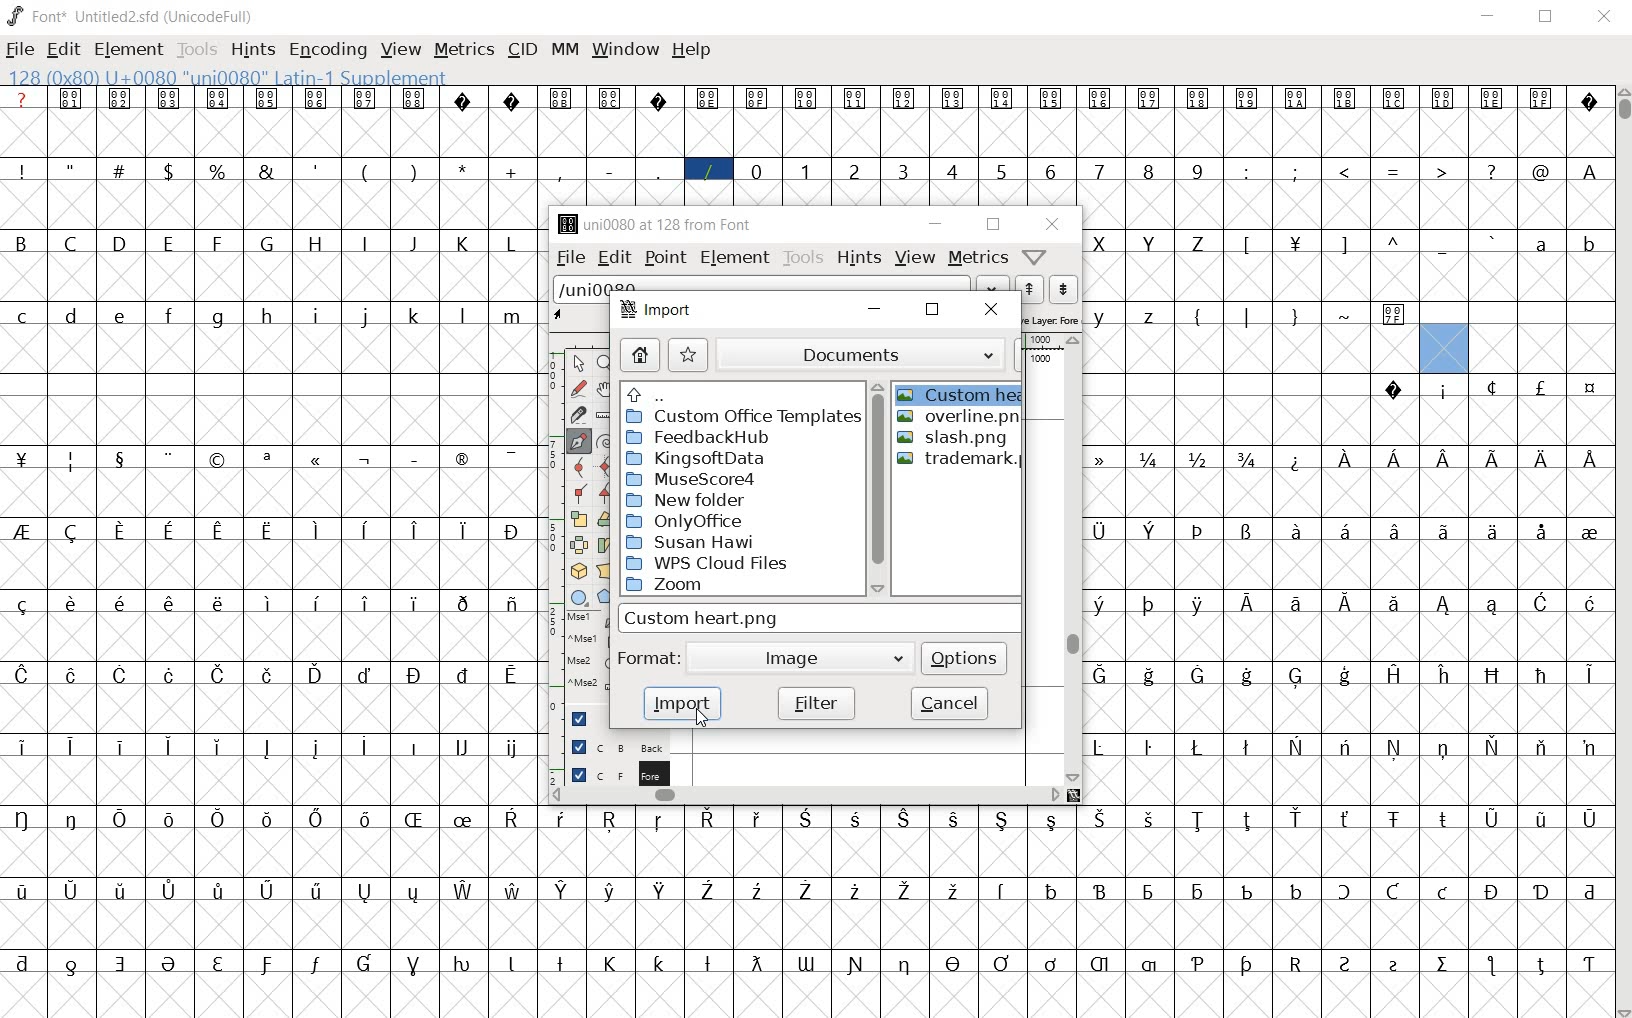 The width and height of the screenshot is (1632, 1018). Describe the element at coordinates (1591, 459) in the screenshot. I see `glyph` at that location.